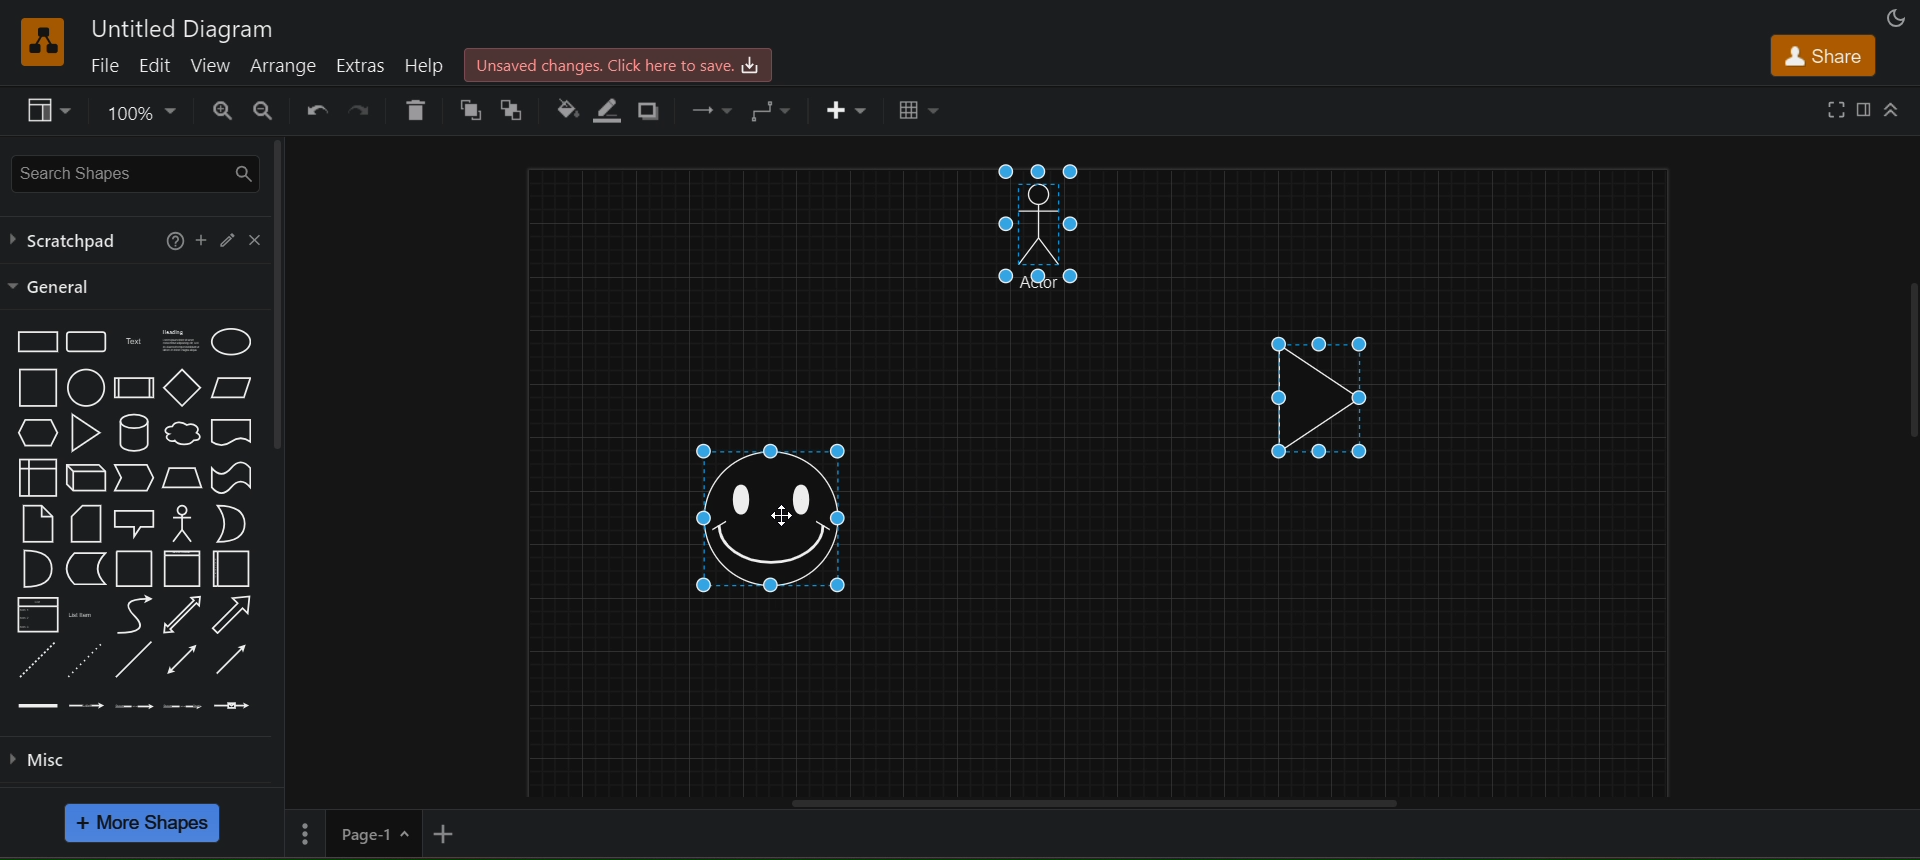  What do you see at coordinates (774, 109) in the screenshot?
I see `waypoints` at bounding box center [774, 109].